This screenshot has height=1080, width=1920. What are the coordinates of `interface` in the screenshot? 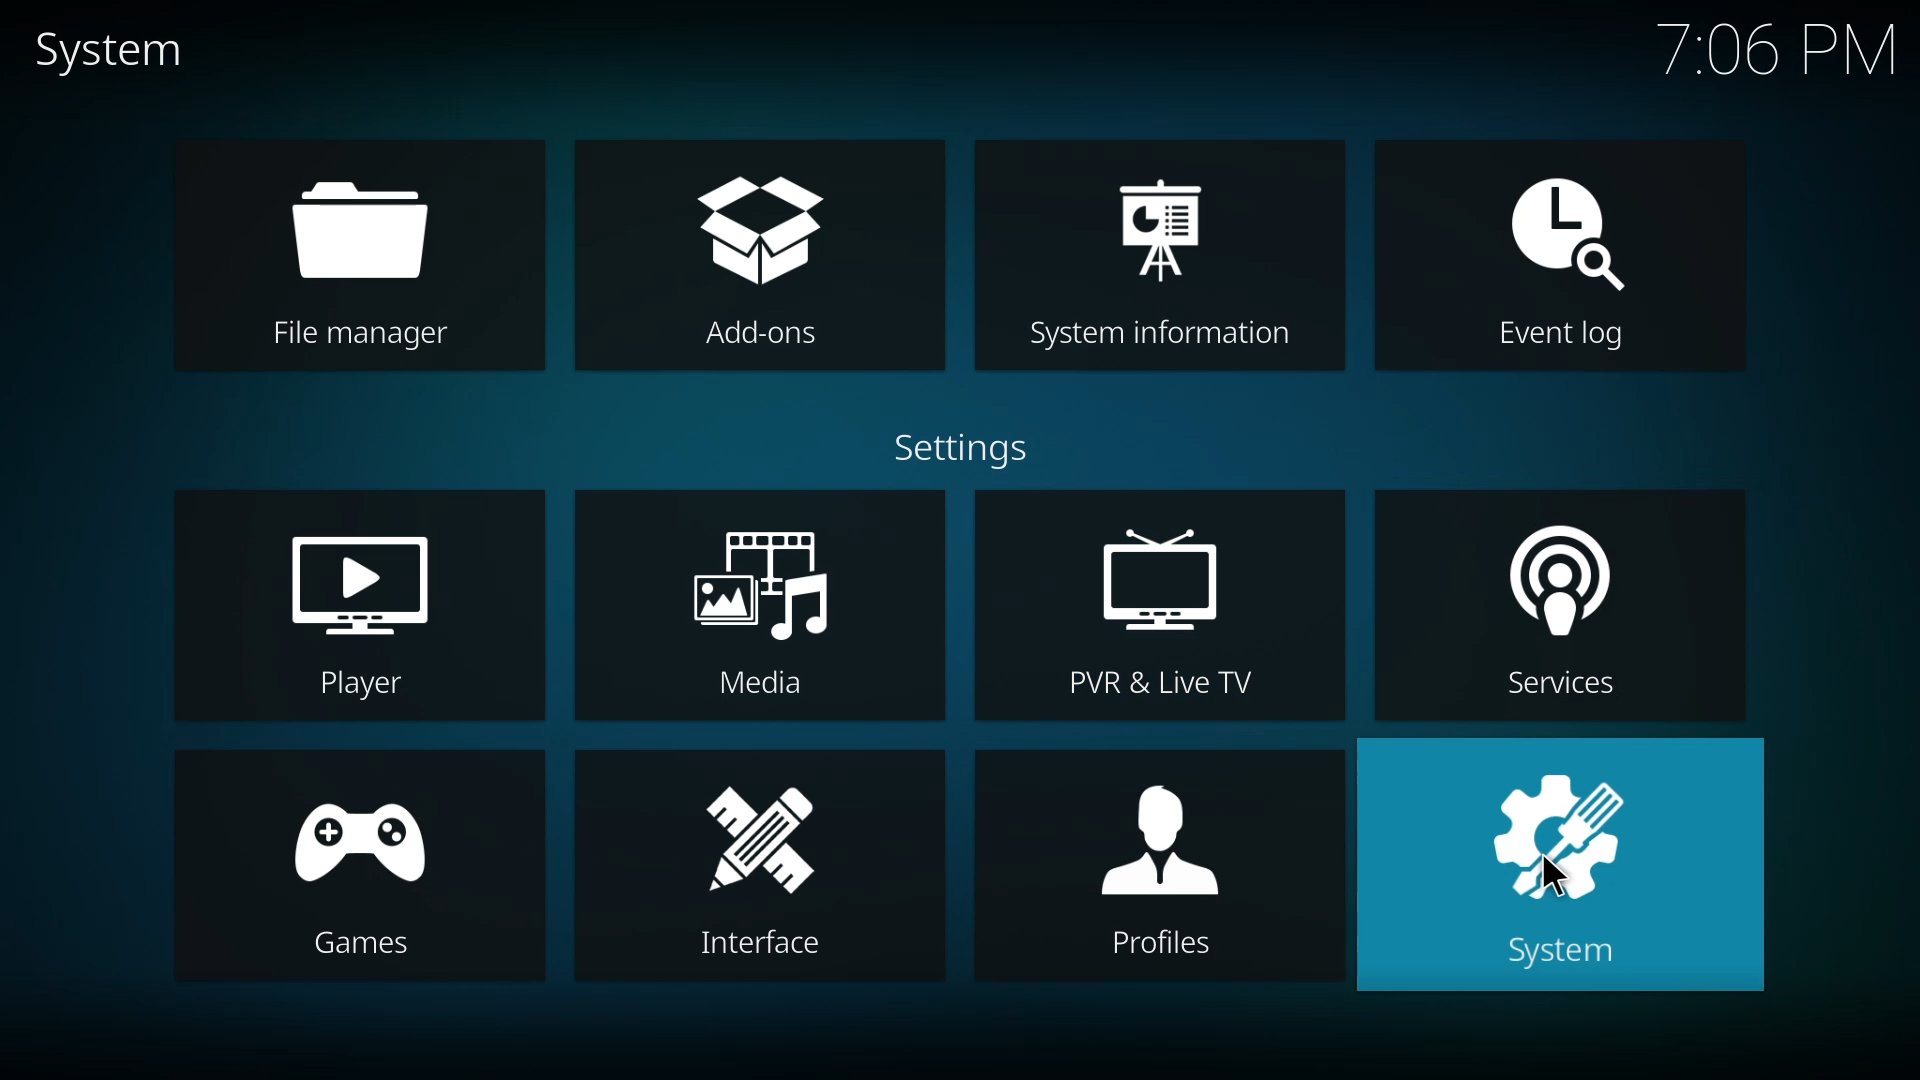 It's located at (776, 864).